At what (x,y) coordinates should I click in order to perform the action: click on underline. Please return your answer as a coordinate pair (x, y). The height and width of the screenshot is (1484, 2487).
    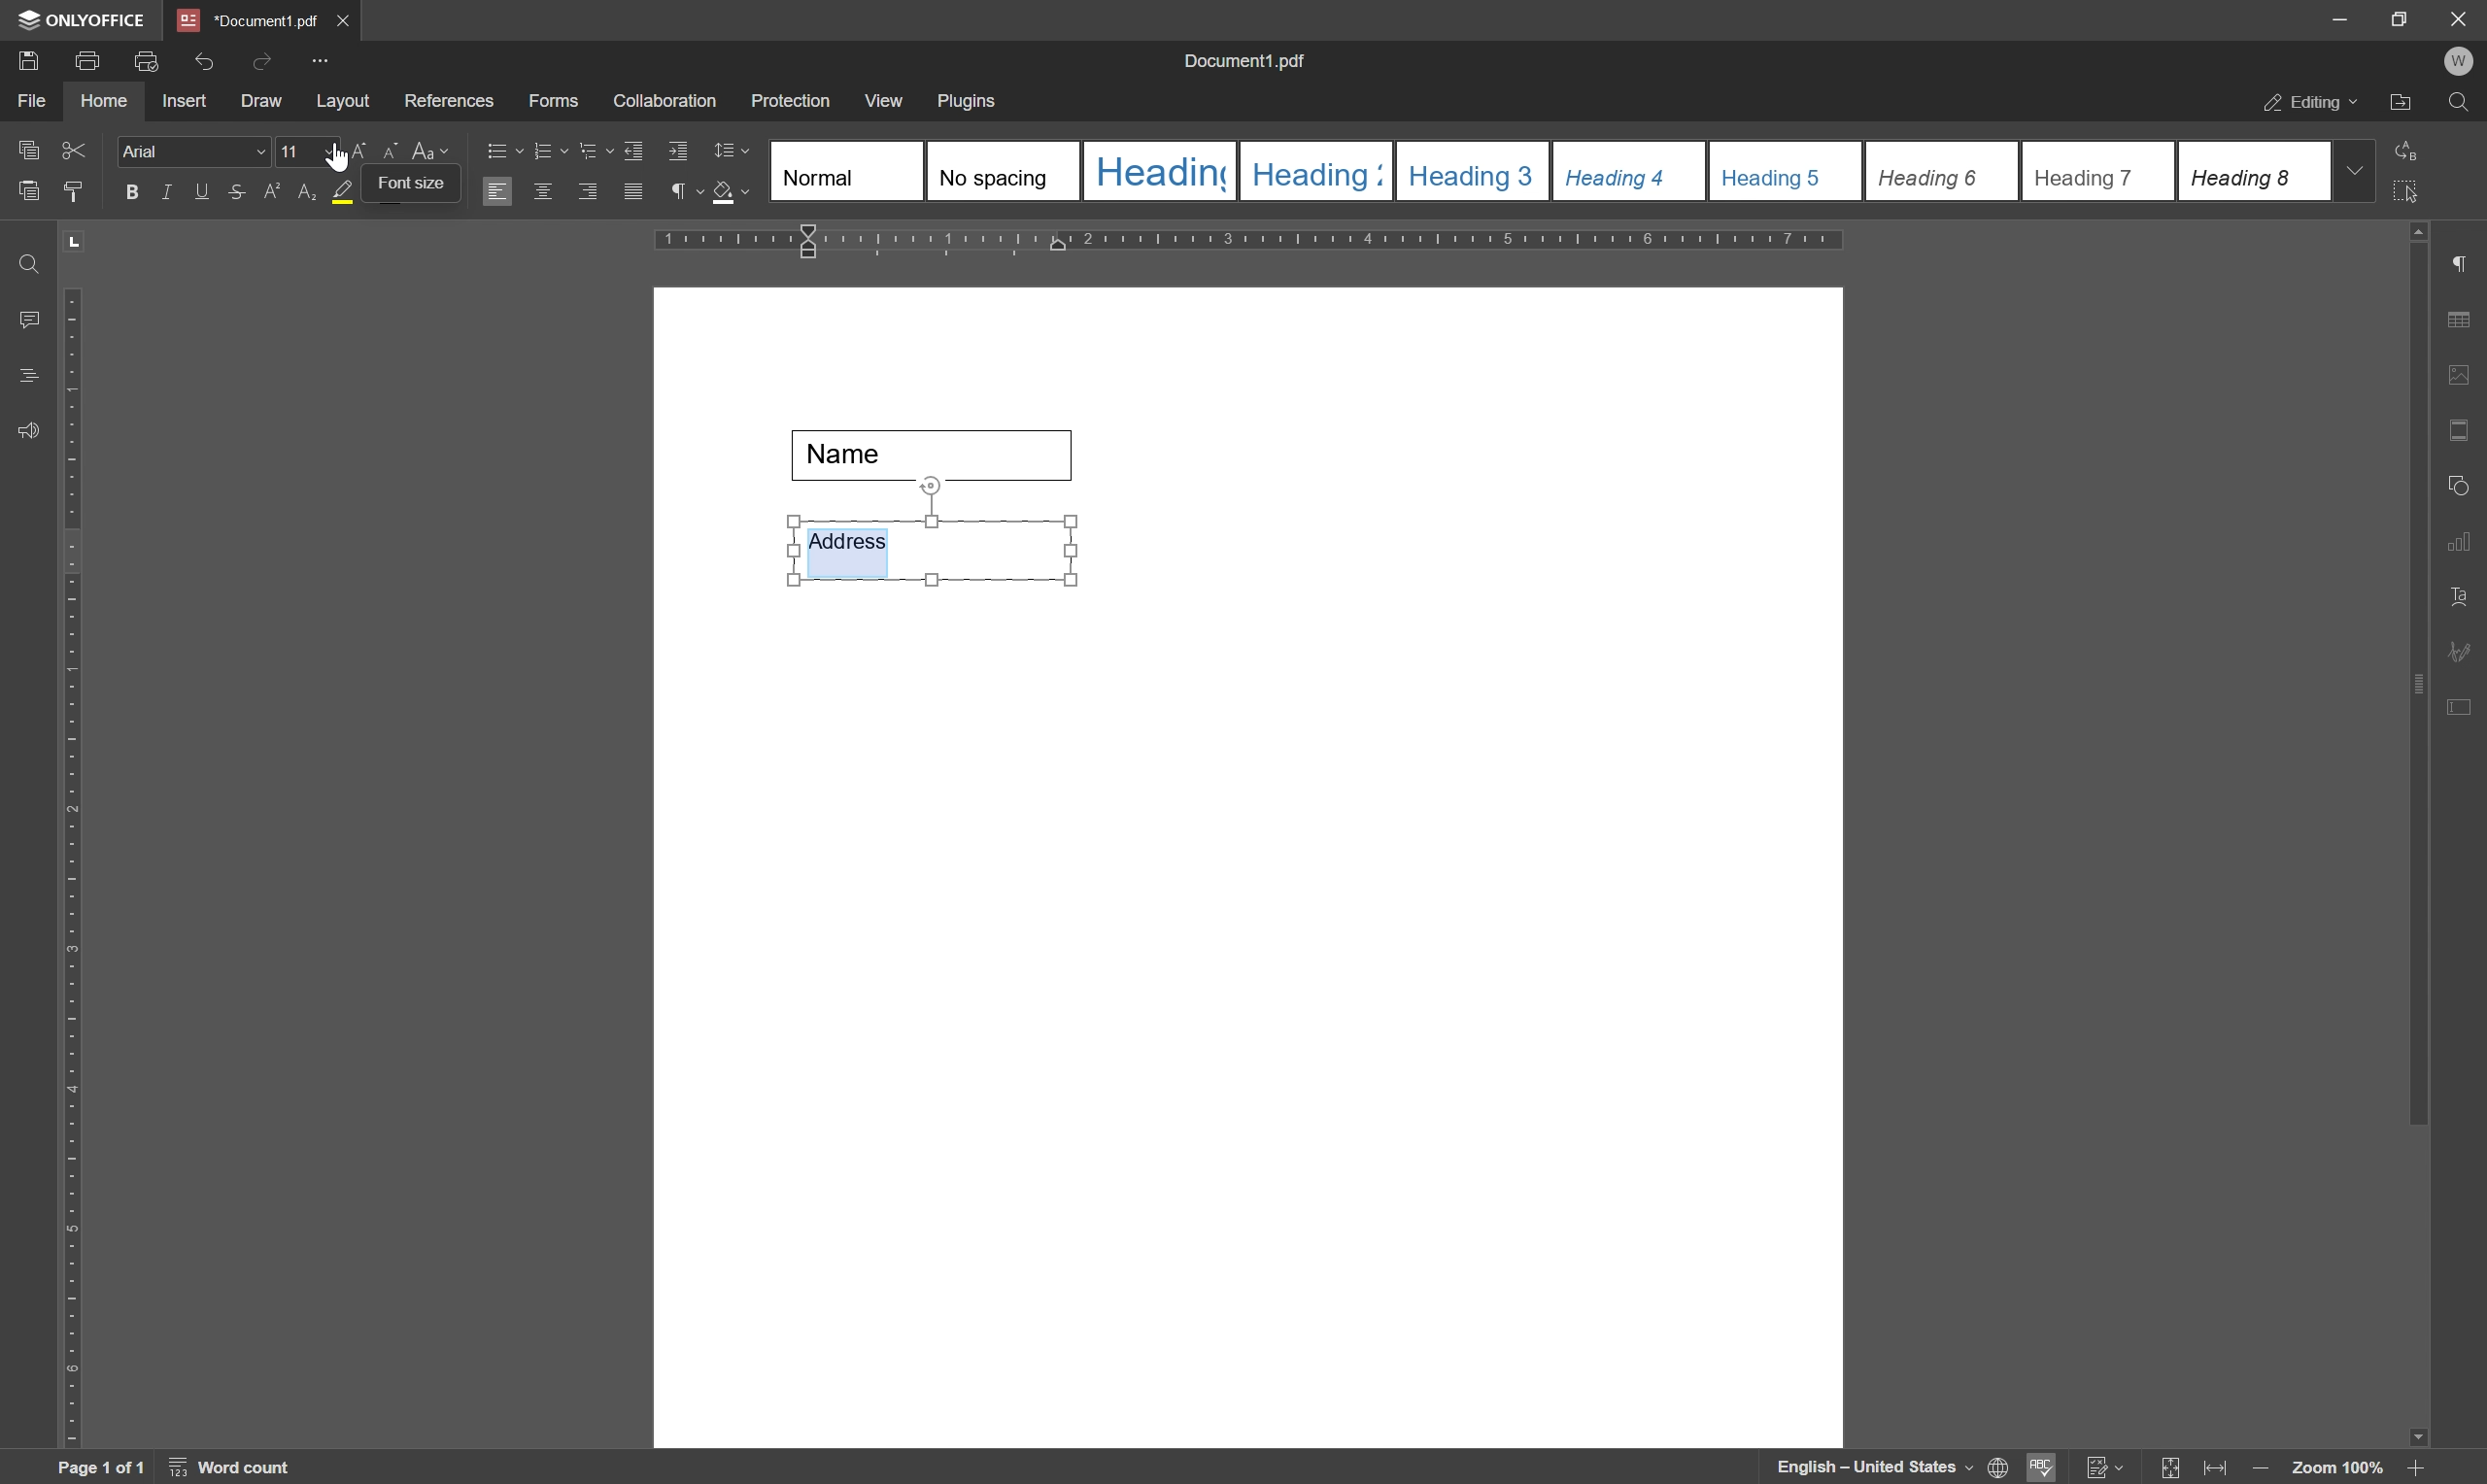
    Looking at the image, I should click on (201, 191).